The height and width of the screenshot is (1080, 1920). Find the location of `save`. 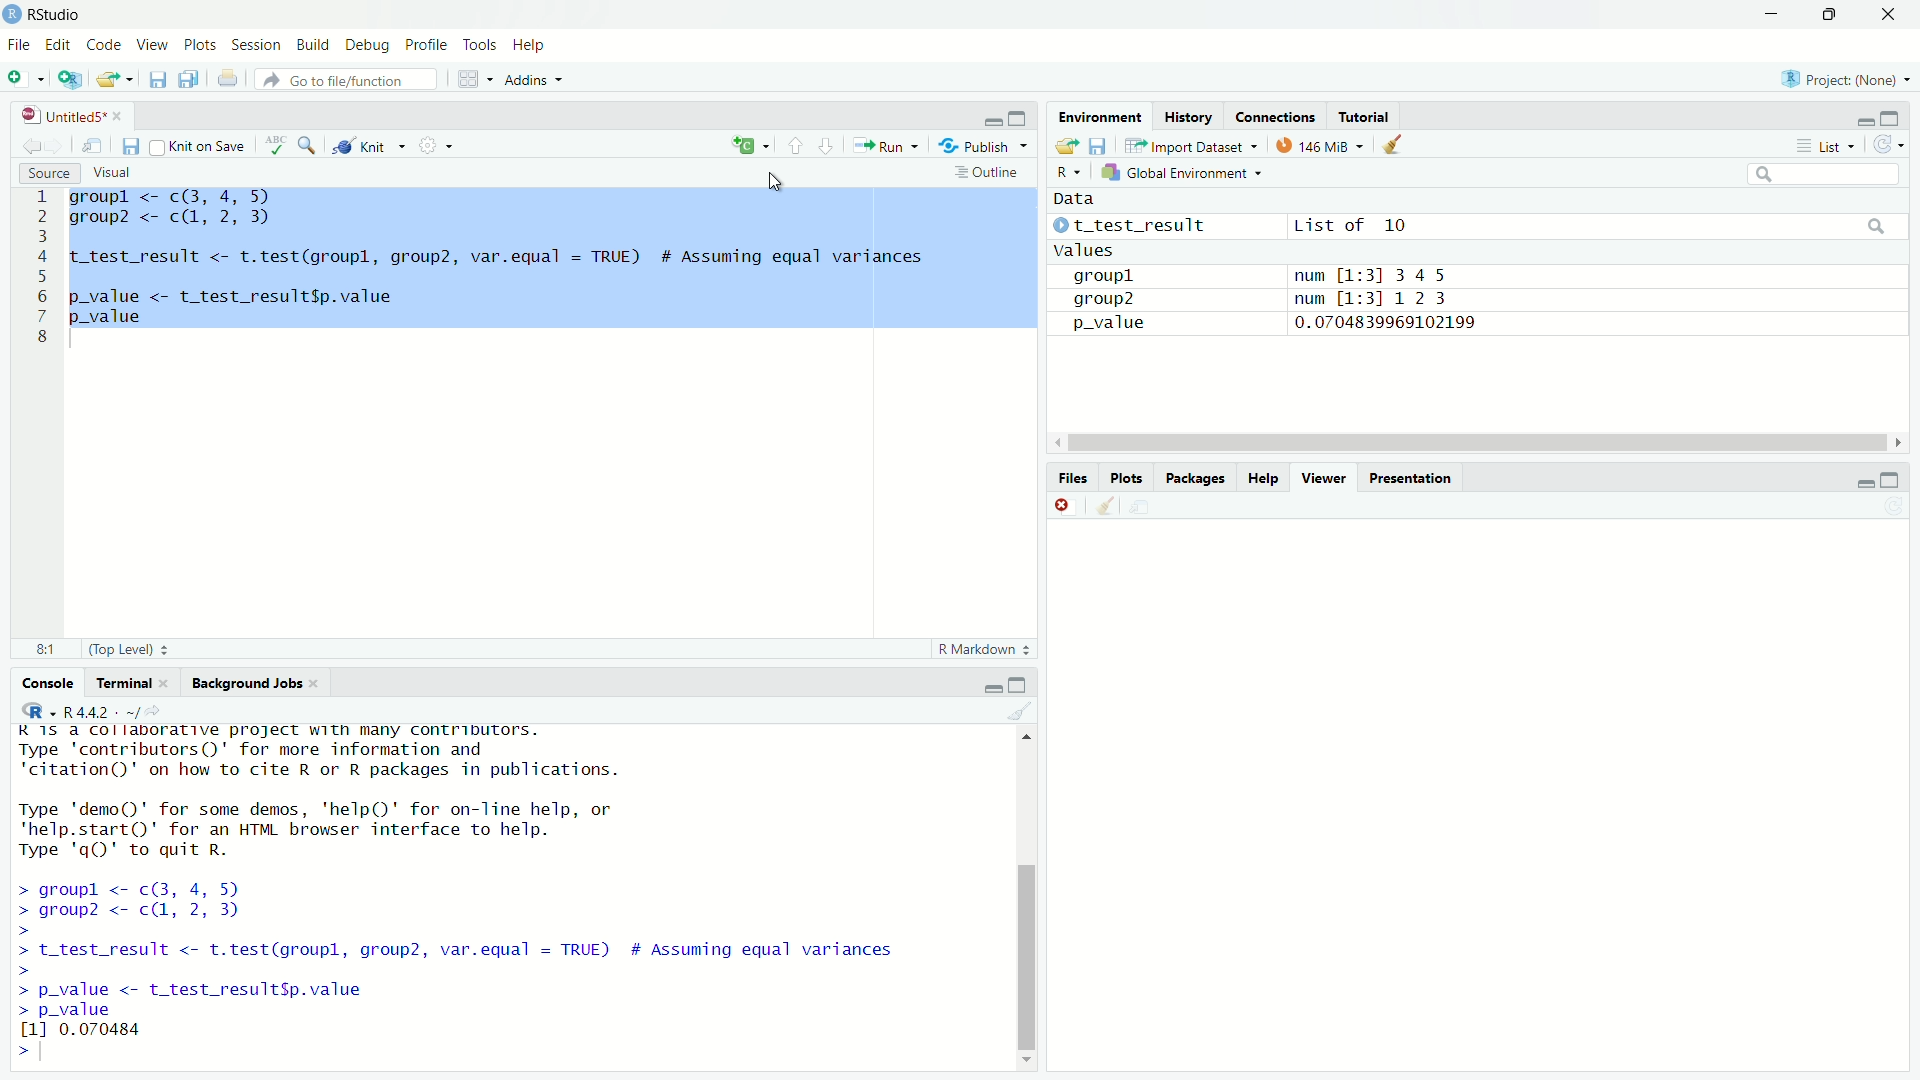

save is located at coordinates (133, 146).